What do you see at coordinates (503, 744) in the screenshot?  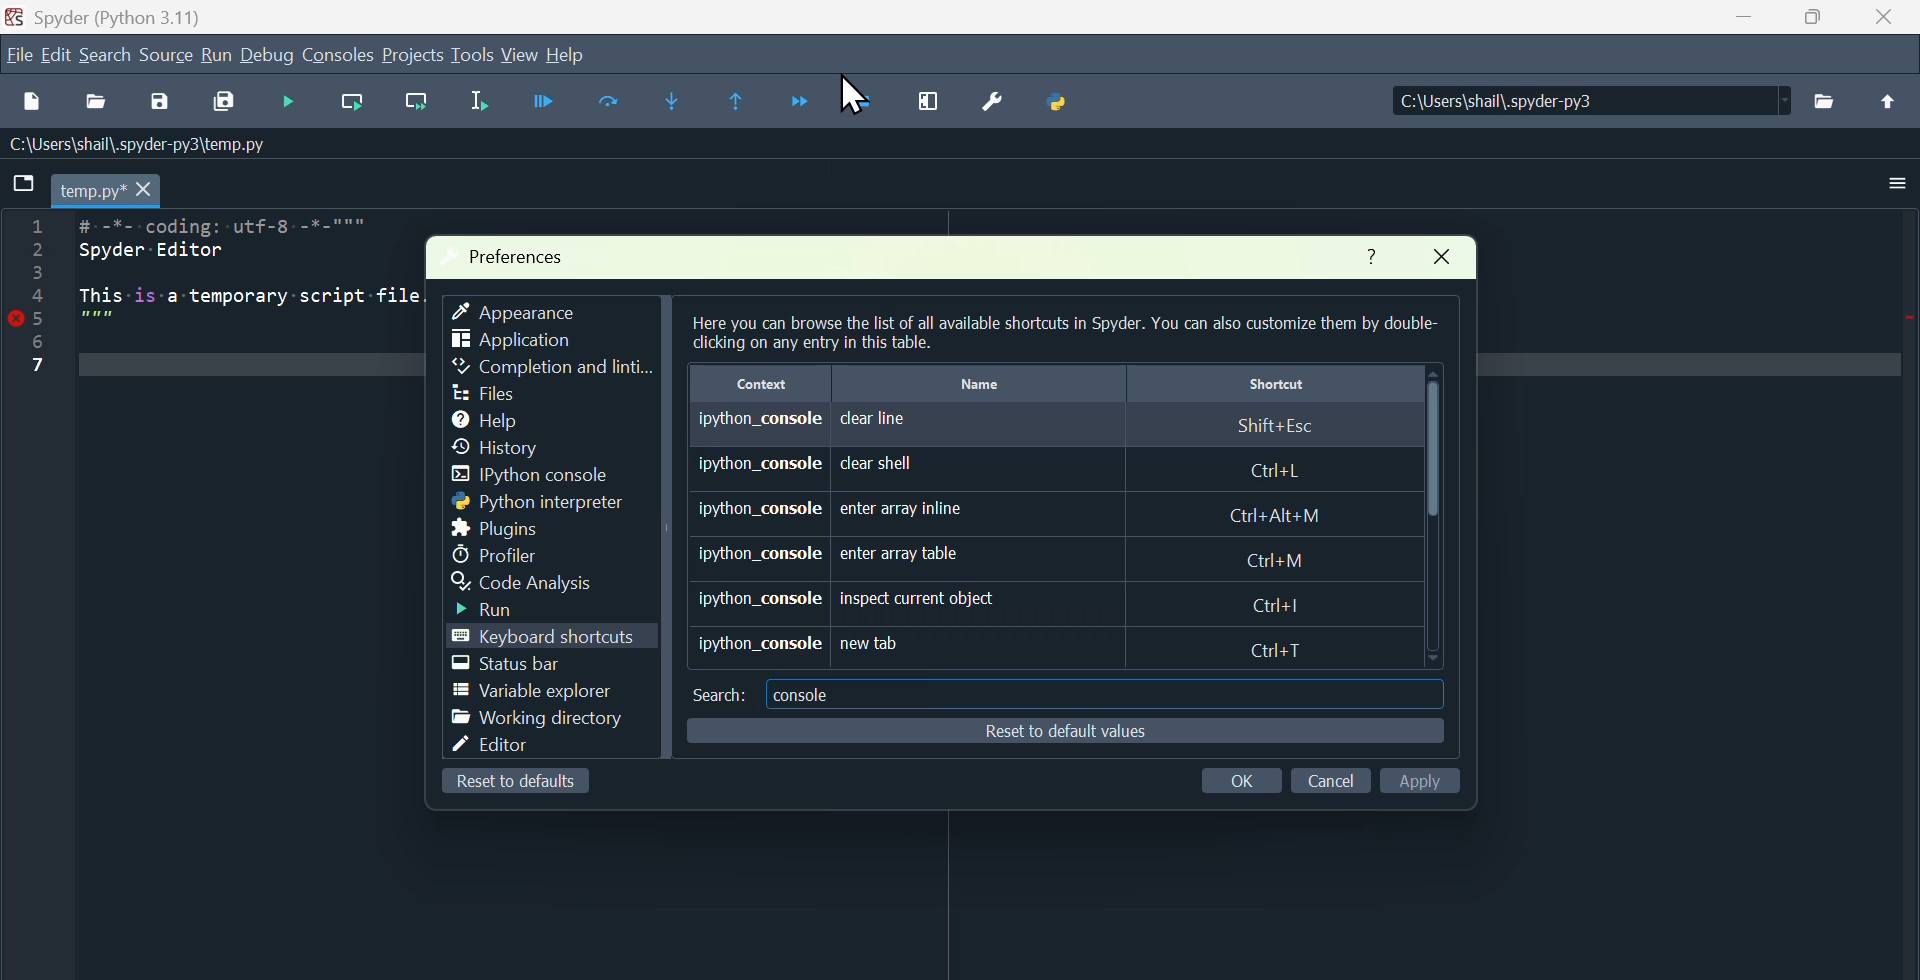 I see `Editor` at bounding box center [503, 744].